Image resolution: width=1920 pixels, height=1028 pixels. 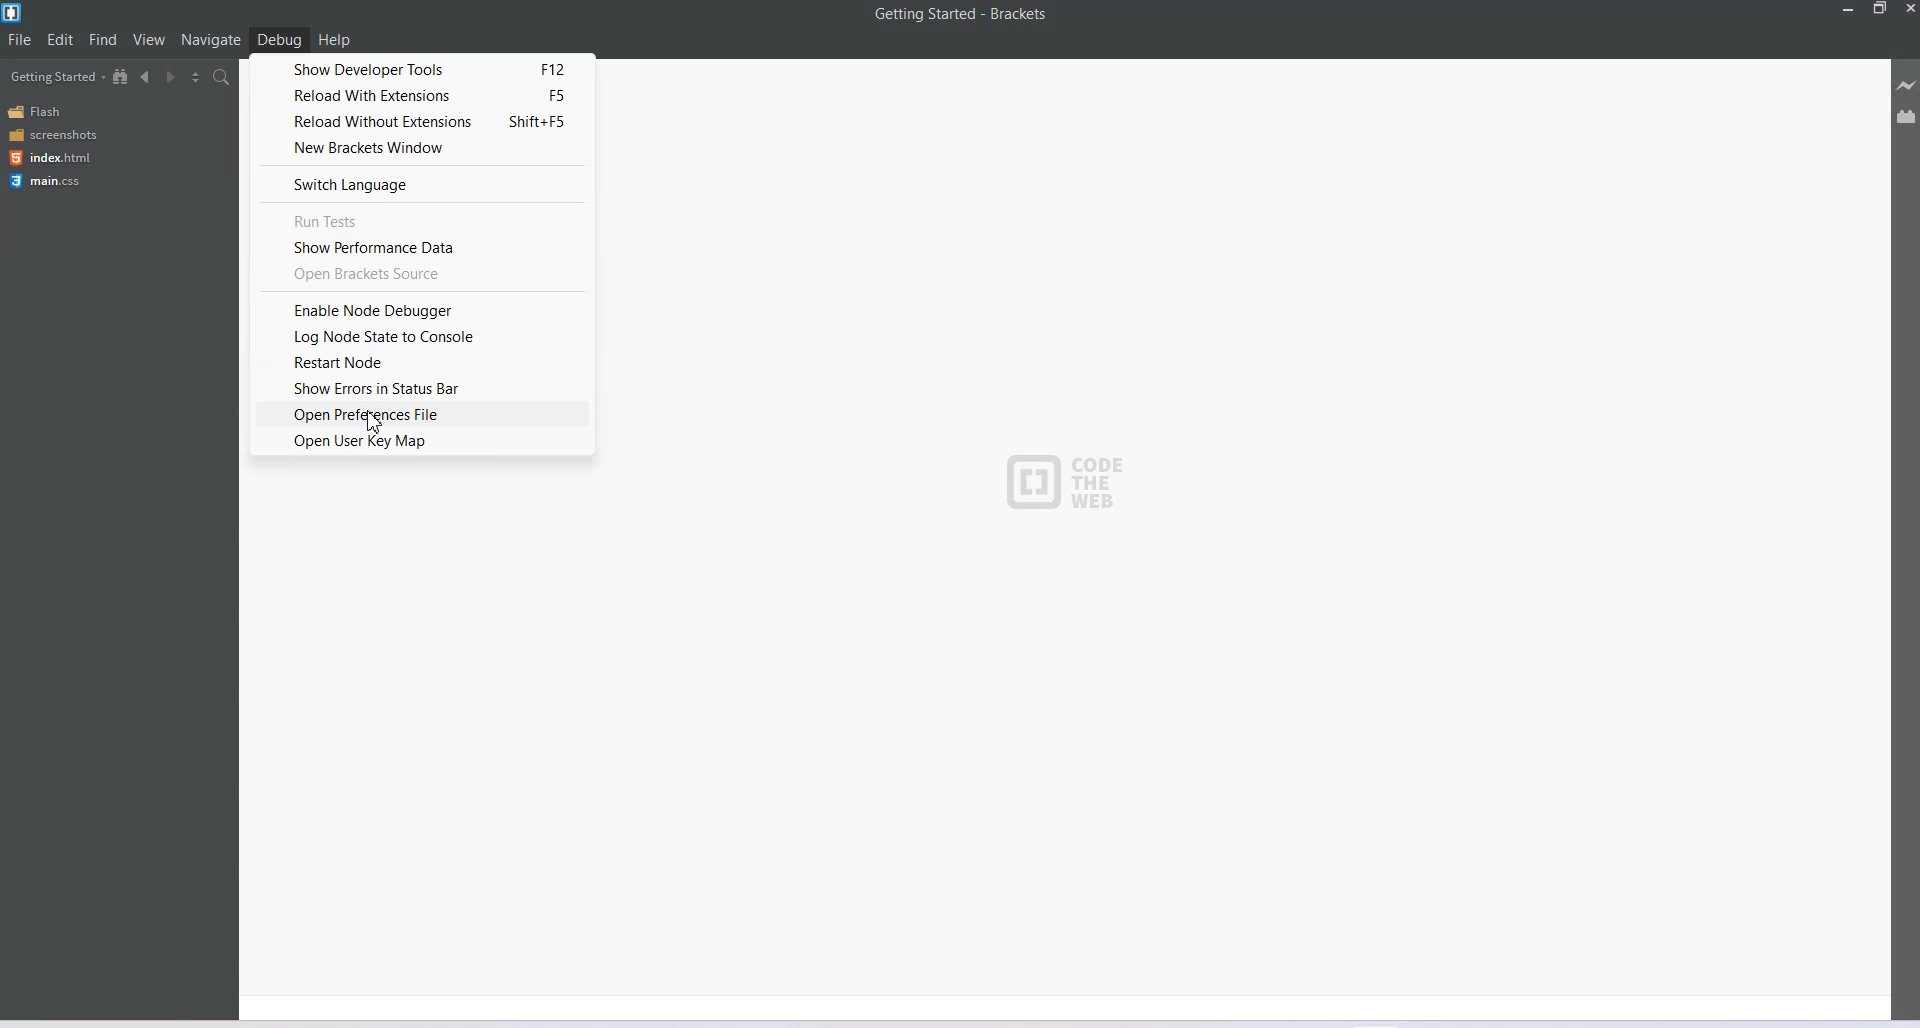 I want to click on restart Node, so click(x=418, y=362).